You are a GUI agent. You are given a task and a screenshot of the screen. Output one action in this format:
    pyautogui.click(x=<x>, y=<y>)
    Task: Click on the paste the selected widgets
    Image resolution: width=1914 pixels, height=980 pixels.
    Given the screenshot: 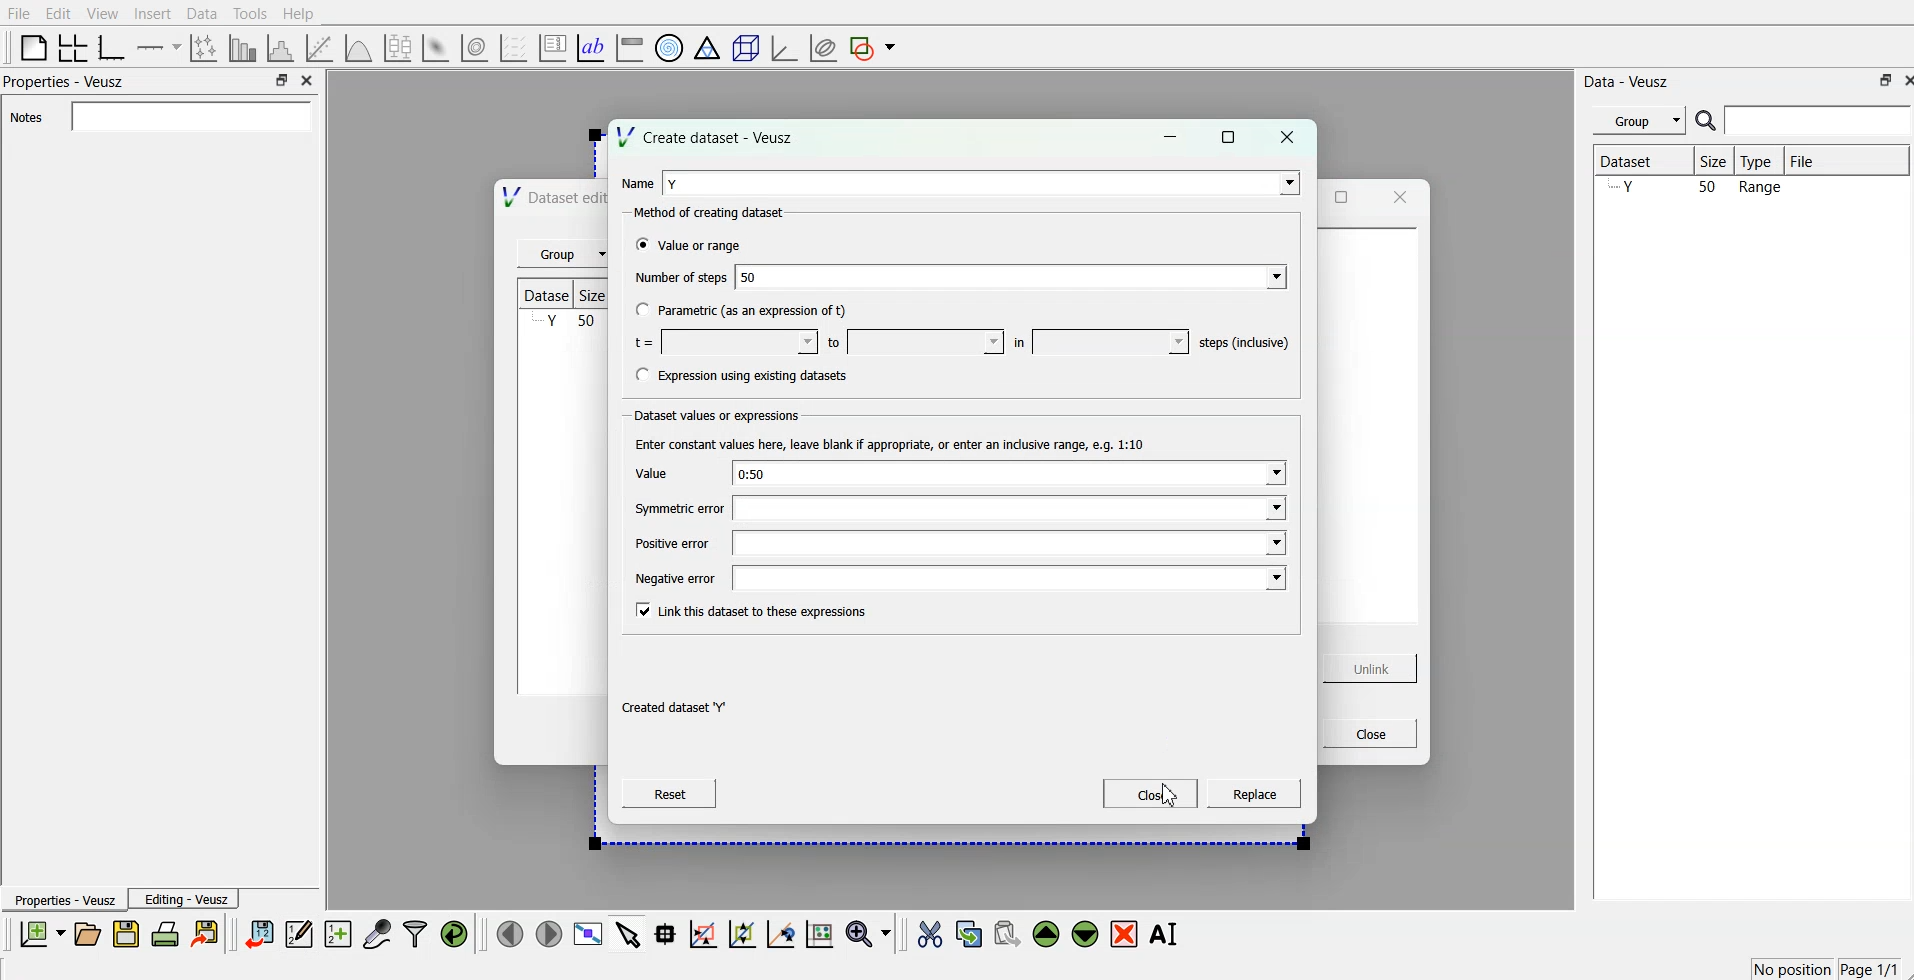 What is the action you would take?
    pyautogui.click(x=1007, y=935)
    